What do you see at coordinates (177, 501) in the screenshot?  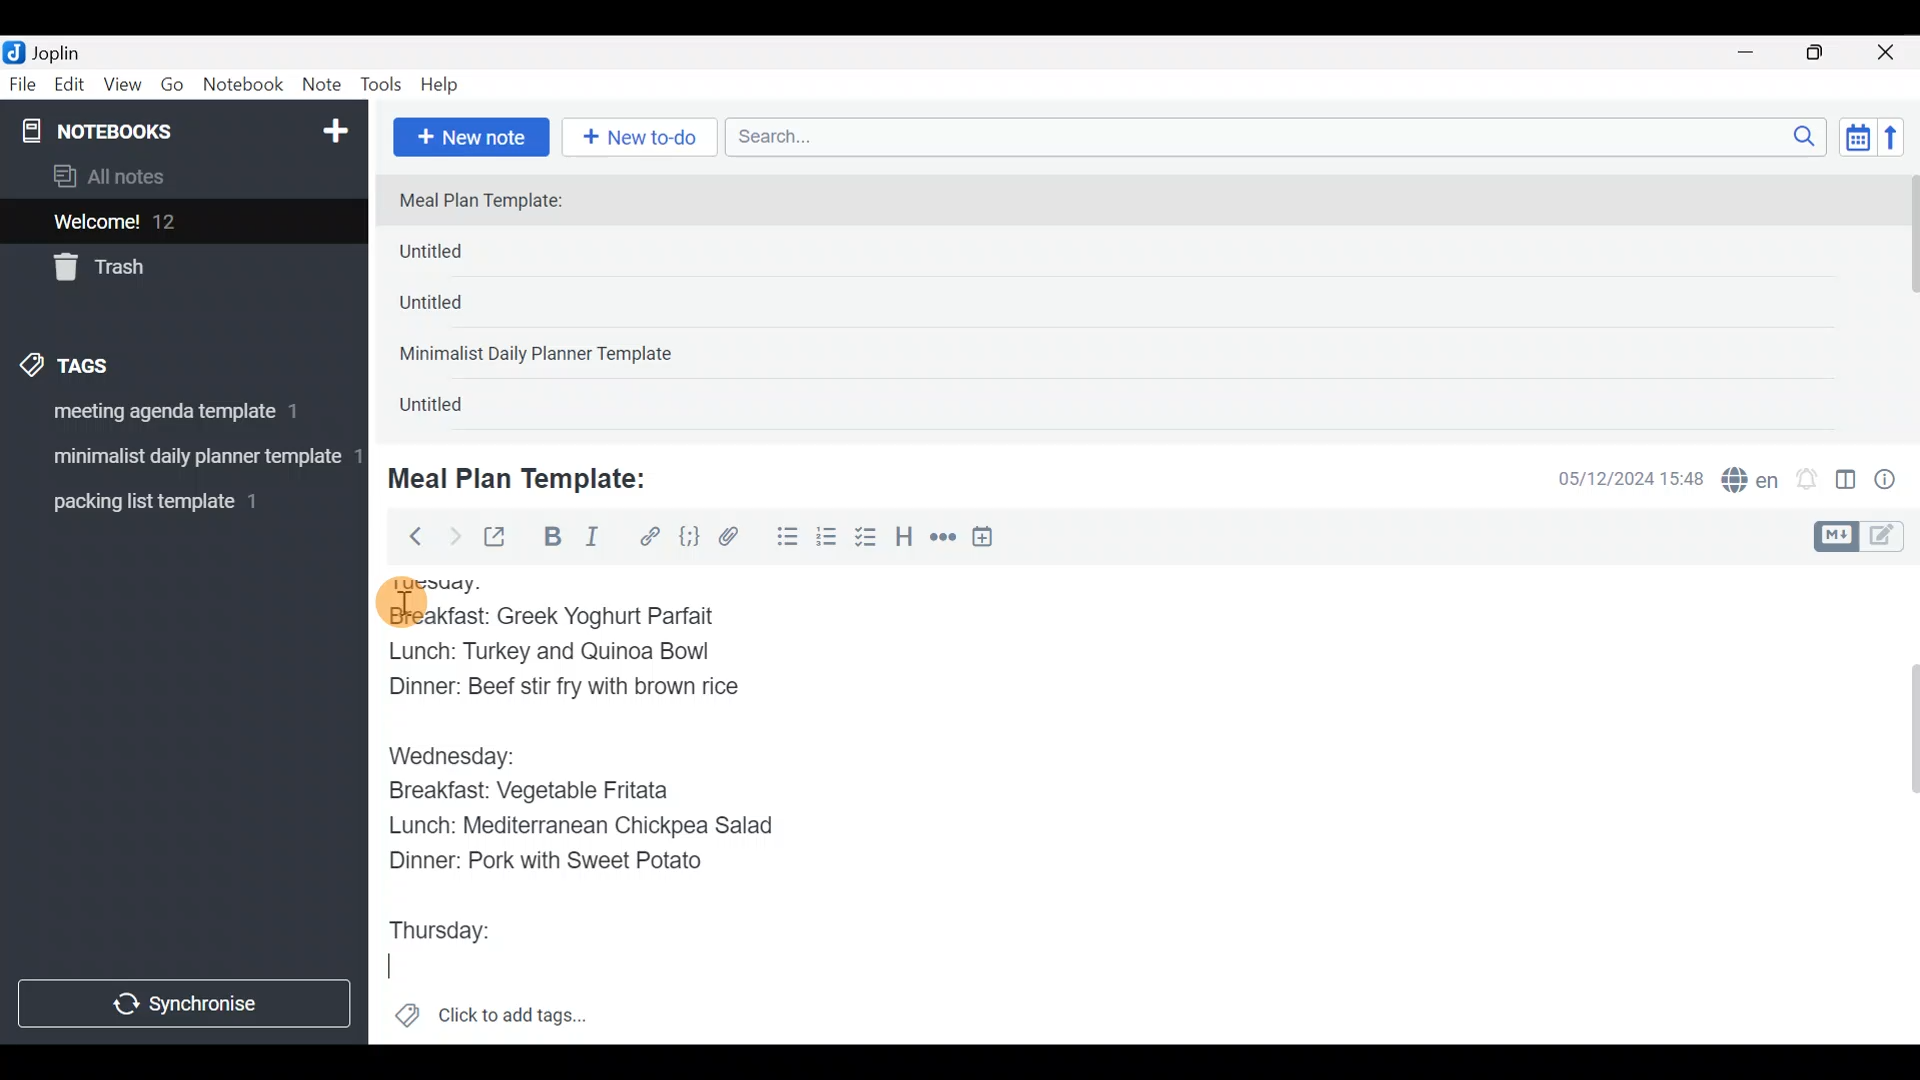 I see `Tag 3` at bounding box center [177, 501].